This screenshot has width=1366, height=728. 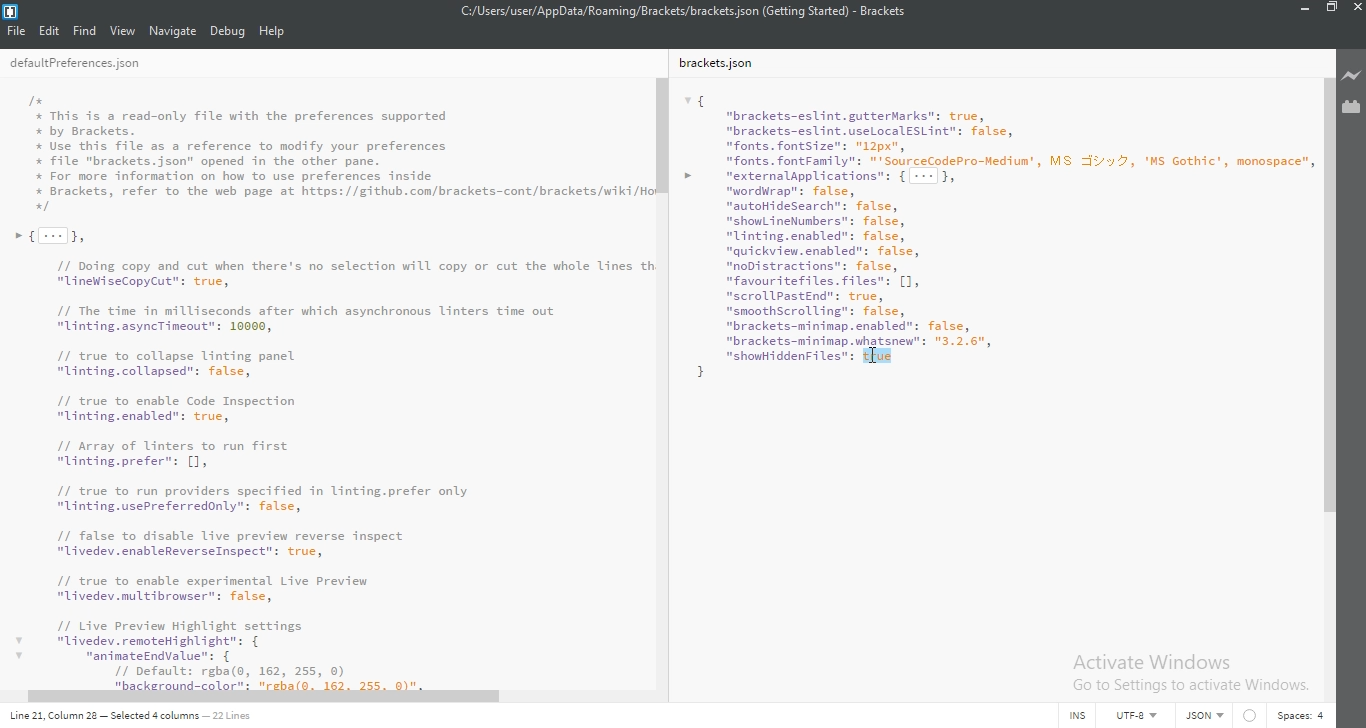 I want to click on view, so click(x=122, y=31).